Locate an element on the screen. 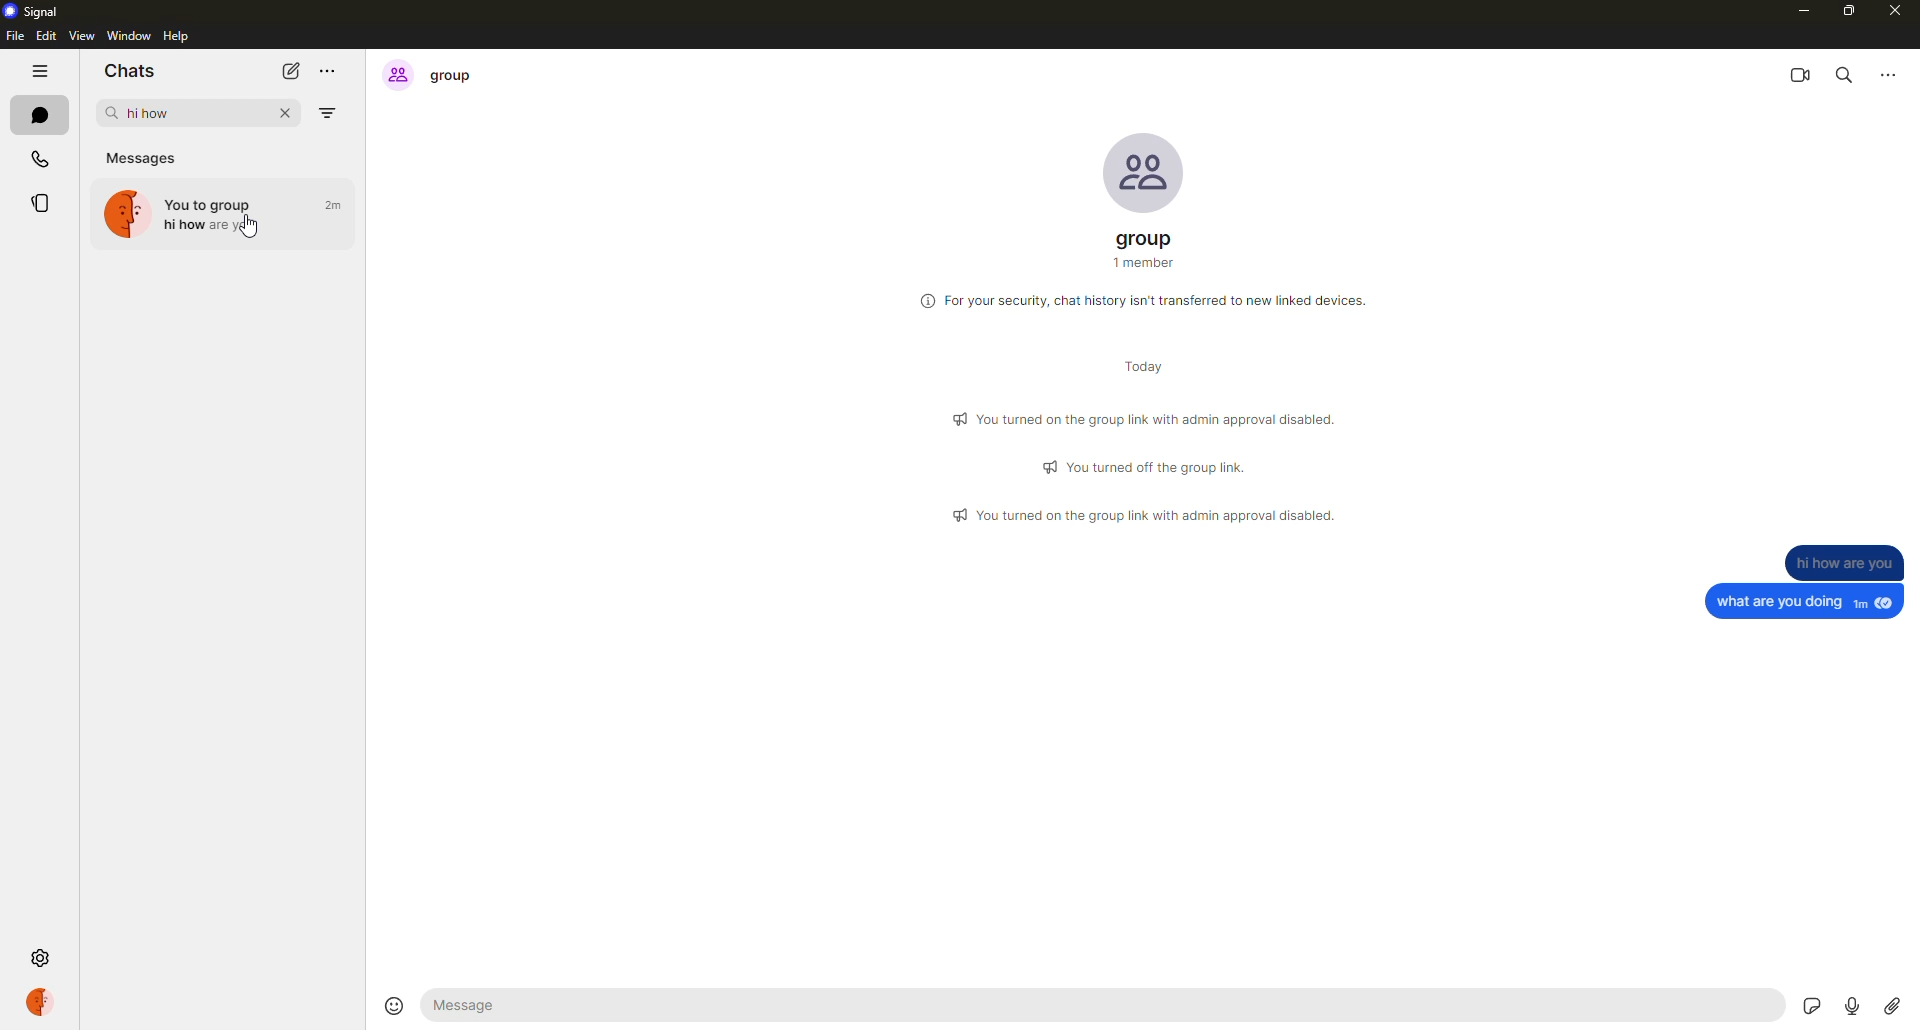  maximize is located at coordinates (1851, 11).